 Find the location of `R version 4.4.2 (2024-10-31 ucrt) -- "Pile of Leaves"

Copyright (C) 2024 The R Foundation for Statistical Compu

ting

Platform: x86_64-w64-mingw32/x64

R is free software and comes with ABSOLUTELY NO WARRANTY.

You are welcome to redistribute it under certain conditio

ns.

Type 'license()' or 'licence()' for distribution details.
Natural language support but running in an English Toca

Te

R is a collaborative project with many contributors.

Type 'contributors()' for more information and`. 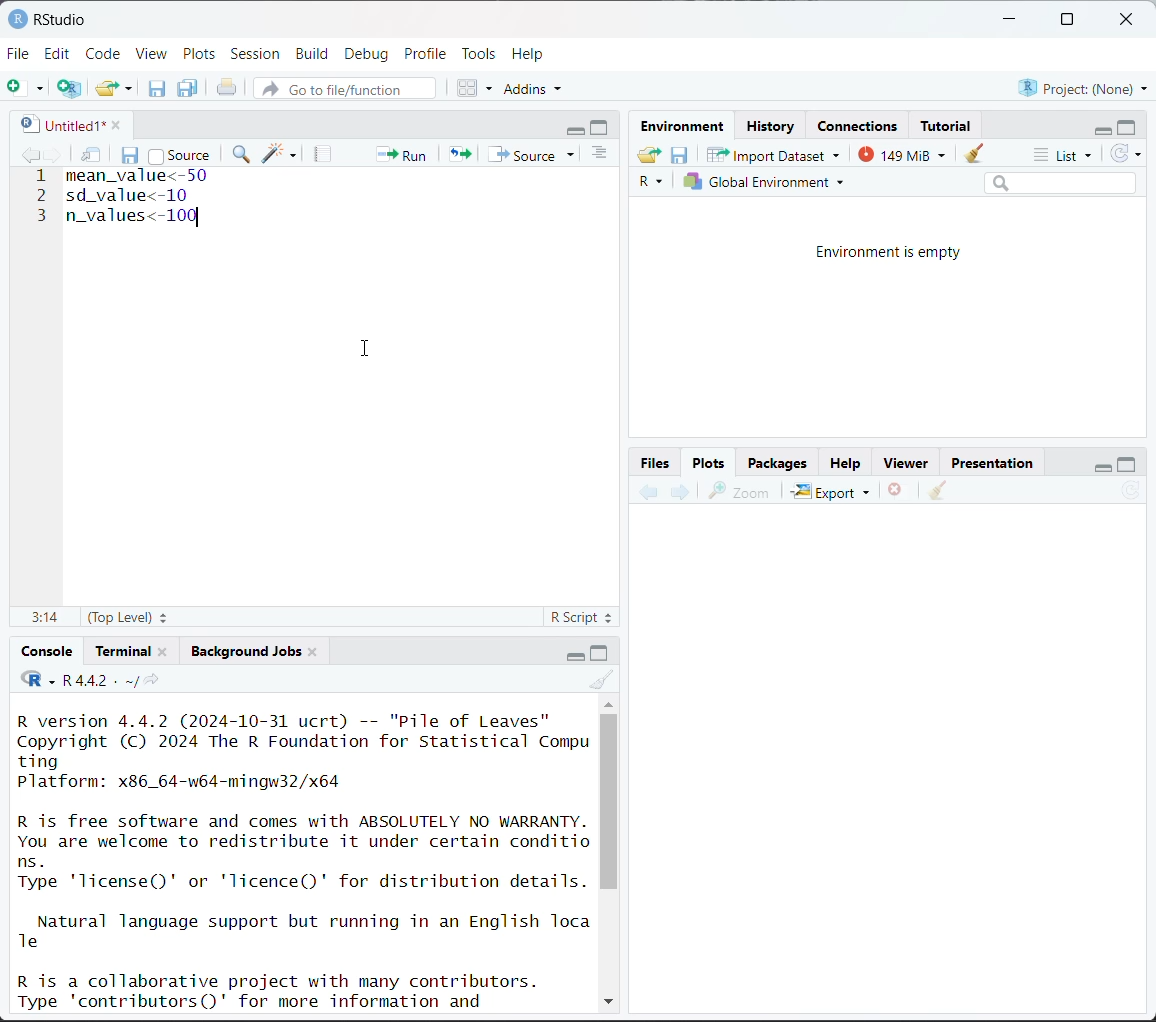

R version 4.4.2 (2024-10-31 ucrt) -- "Pile of Leaves"

Copyright (C) 2024 The R Foundation for Statistical Compu

ting

Platform: x86_64-w64-mingw32/x64

R is free software and comes with ABSOLUTELY NO WARRANTY.

You are welcome to redistribute it under certain conditio

ns.

Type 'license()' or 'licence()' for distribution details.
Natural language support but running in an English Toca

Te

R is a collaborative project with many contributors.

Type 'contributors()' for more information and is located at coordinates (305, 859).